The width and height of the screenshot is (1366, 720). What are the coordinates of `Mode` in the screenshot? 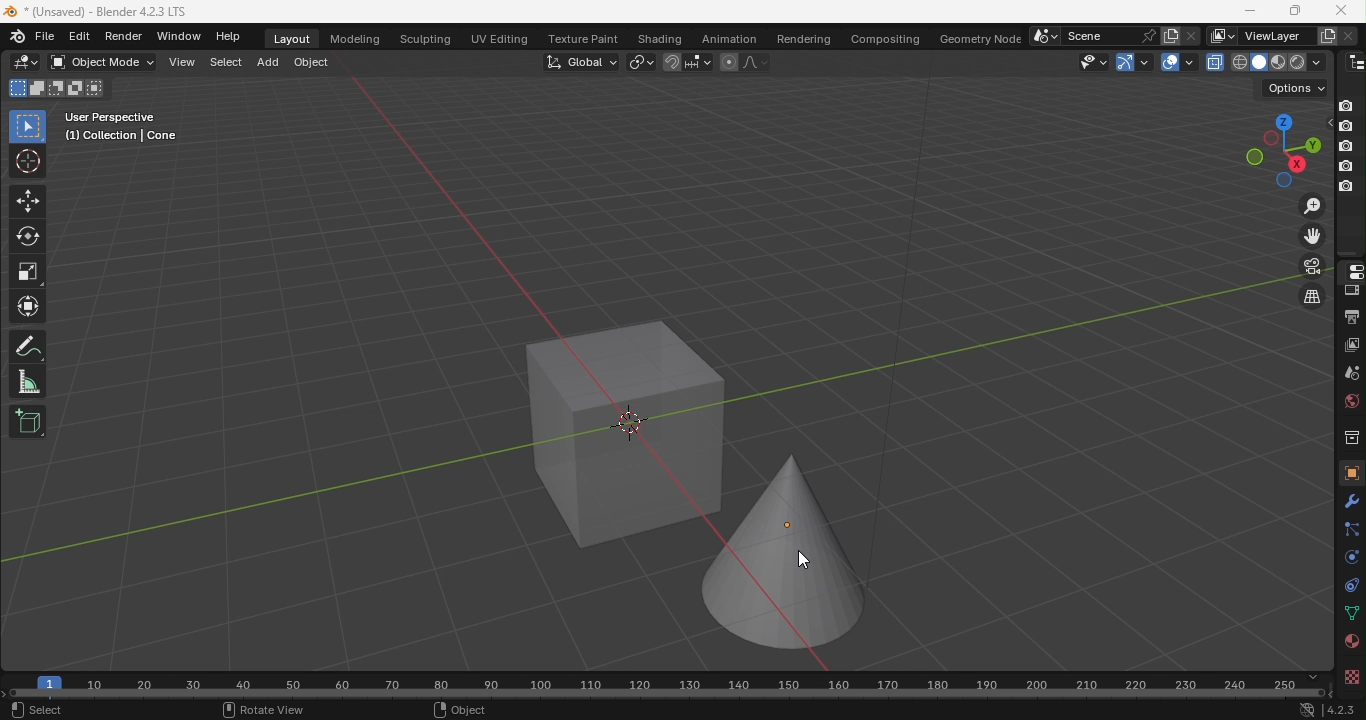 It's located at (56, 88).